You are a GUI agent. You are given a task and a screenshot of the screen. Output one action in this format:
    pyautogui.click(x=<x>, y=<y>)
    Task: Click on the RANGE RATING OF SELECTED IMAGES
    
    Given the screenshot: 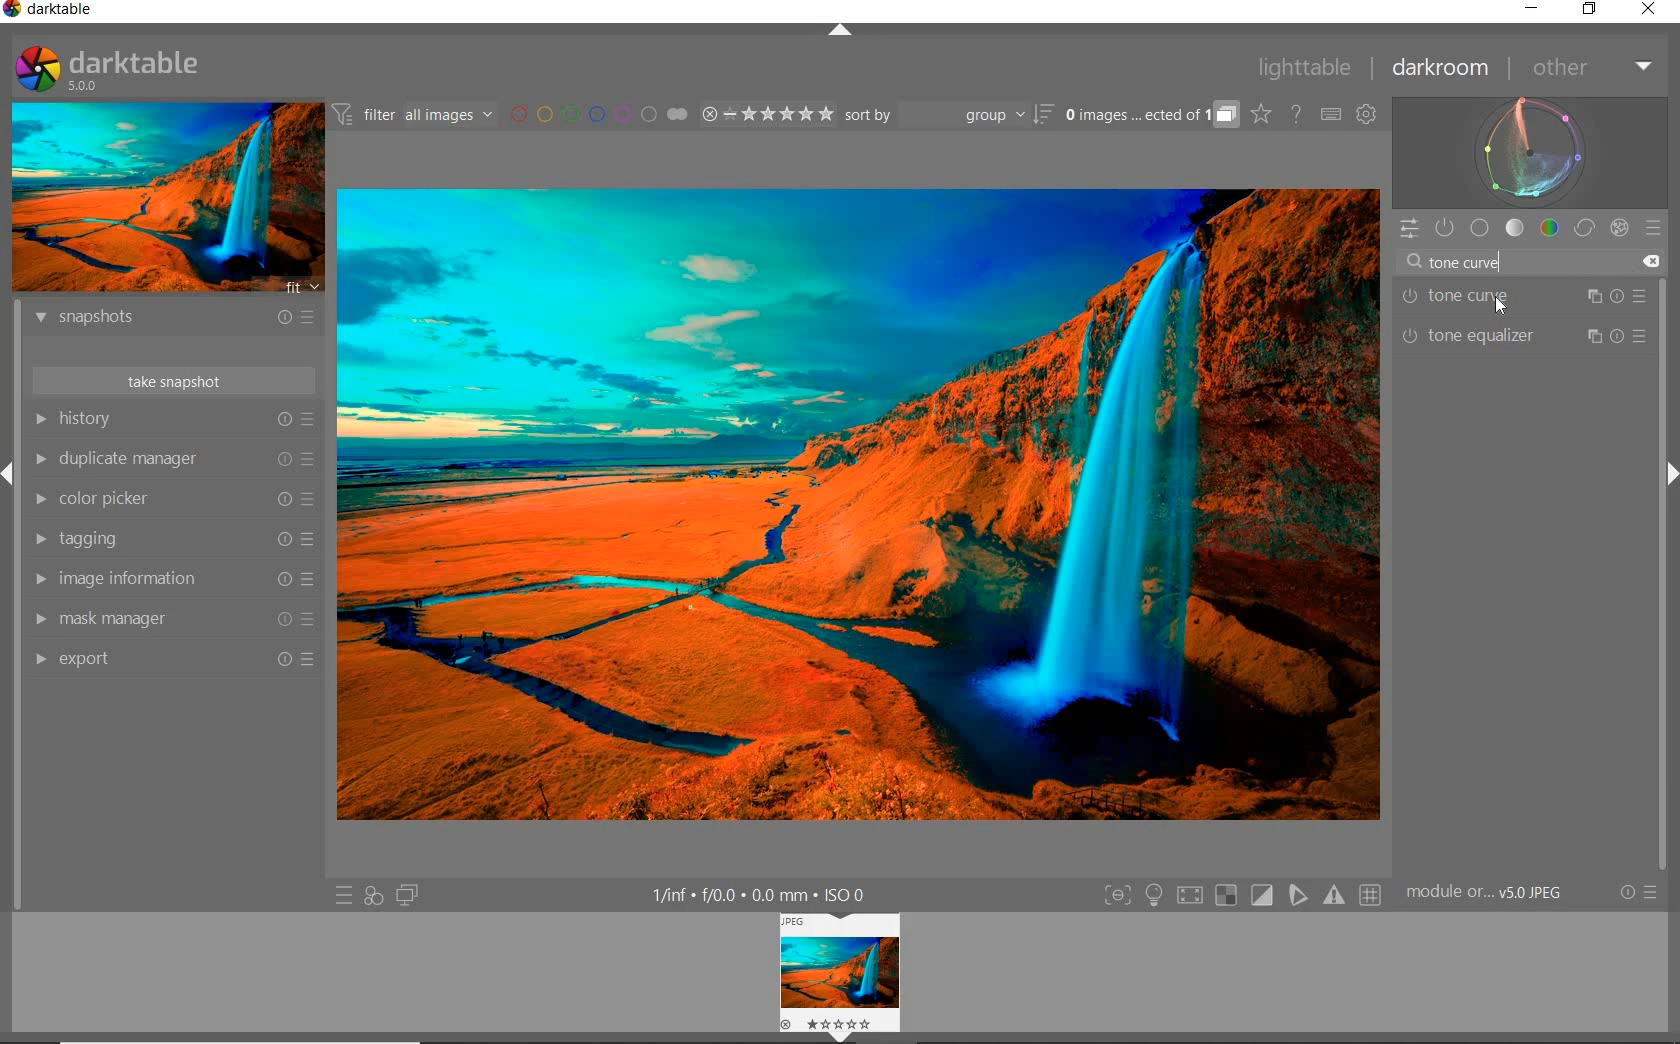 What is the action you would take?
    pyautogui.click(x=767, y=113)
    